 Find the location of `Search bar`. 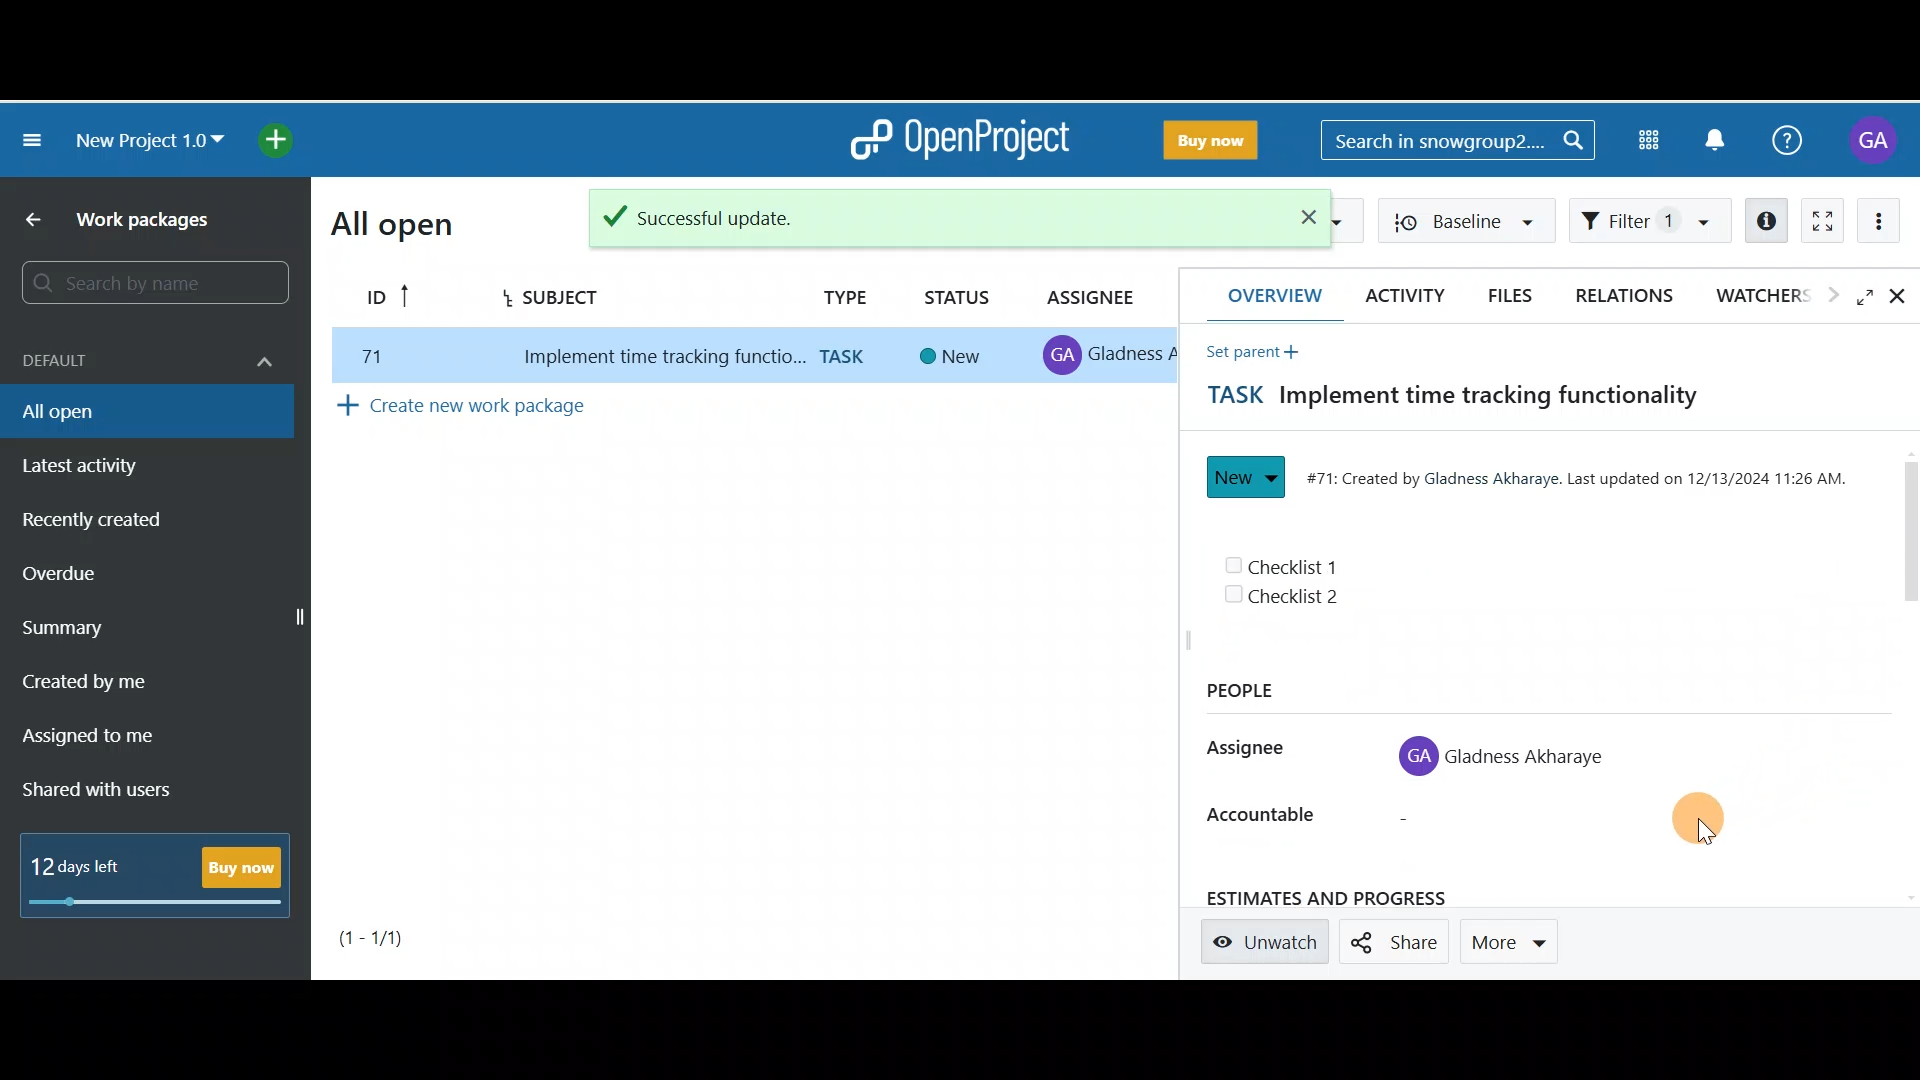

Search bar is located at coordinates (149, 283).